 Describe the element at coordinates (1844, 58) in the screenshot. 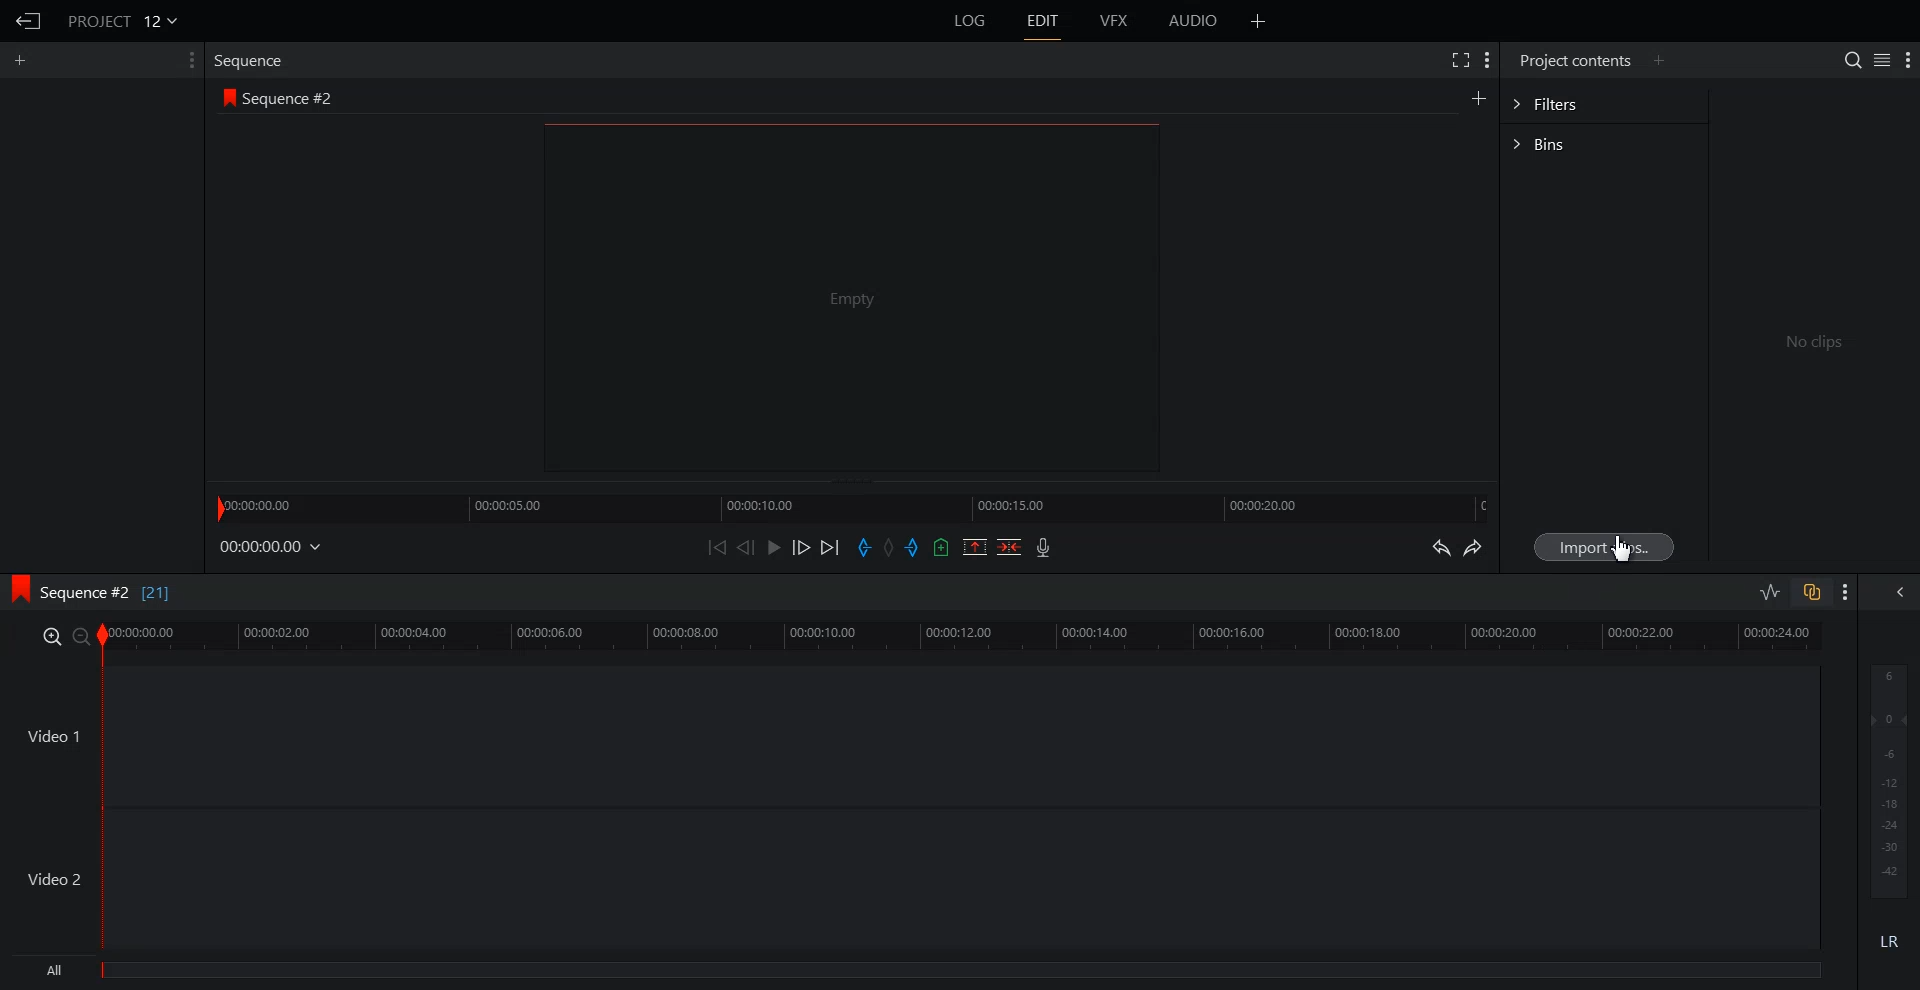

I see `Search` at that location.